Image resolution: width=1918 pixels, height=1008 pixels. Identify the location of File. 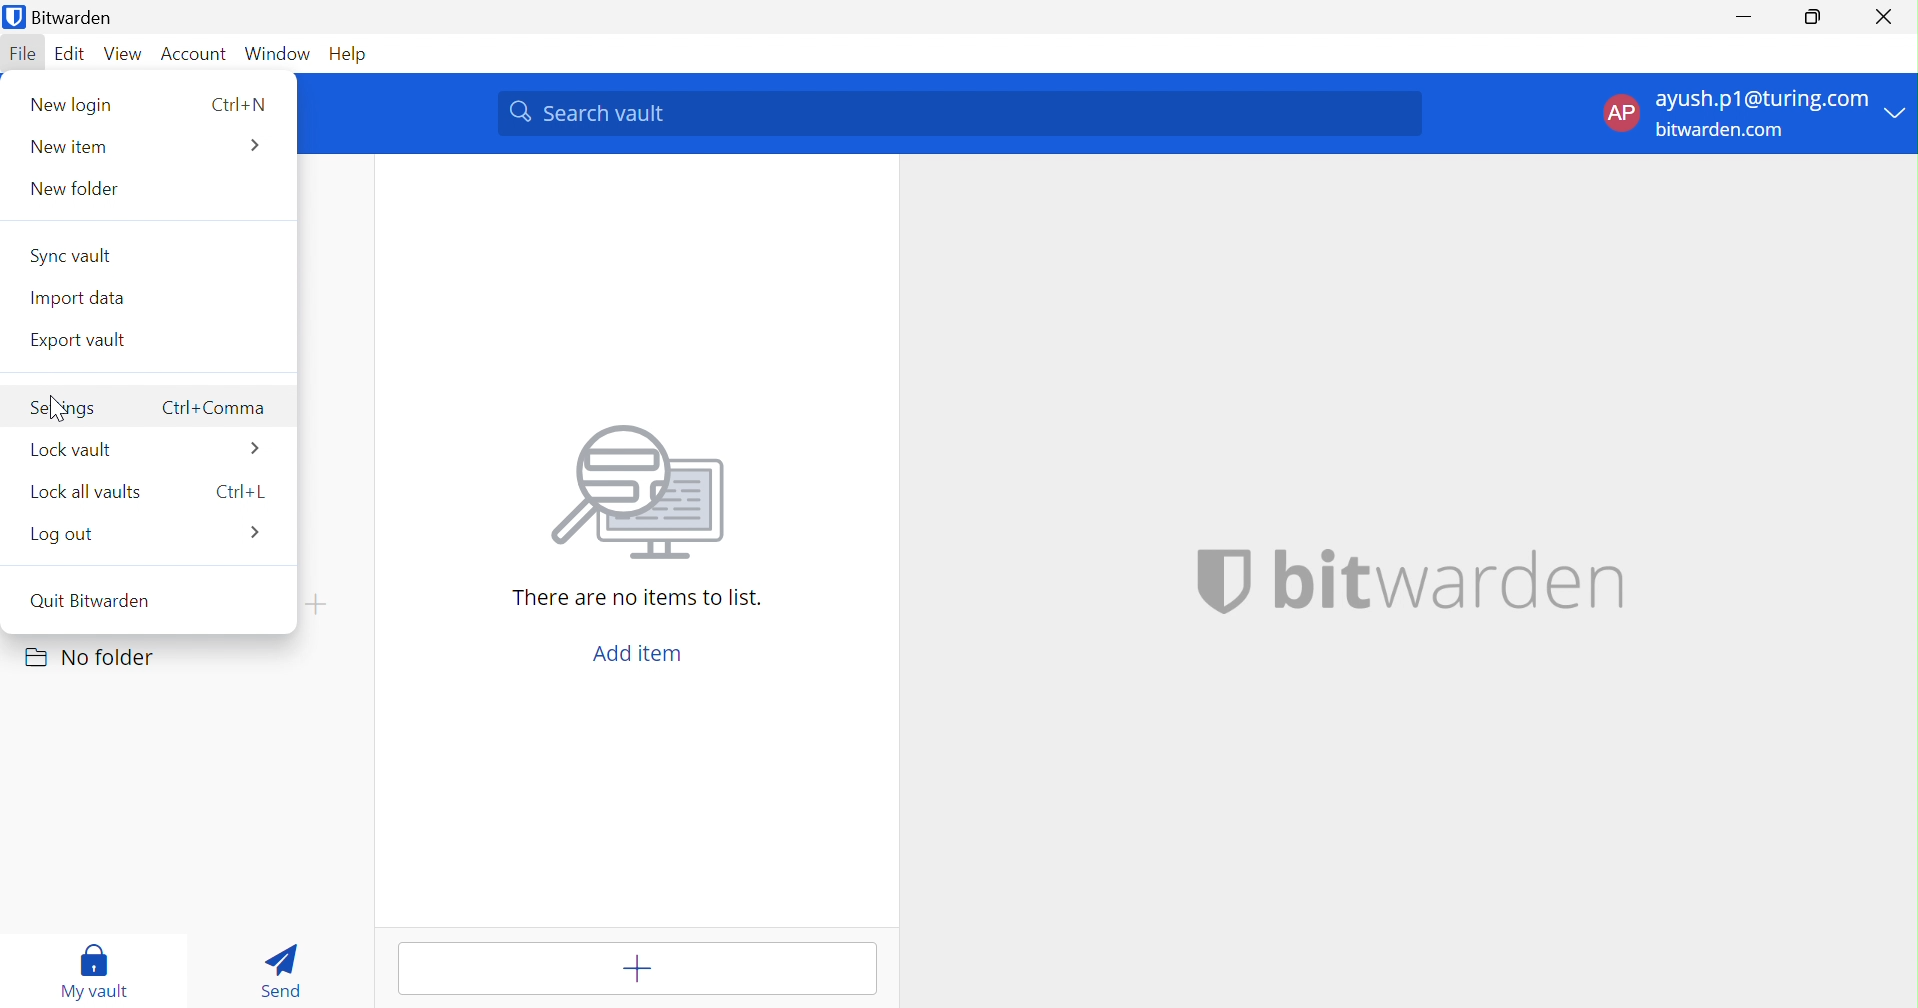
(23, 56).